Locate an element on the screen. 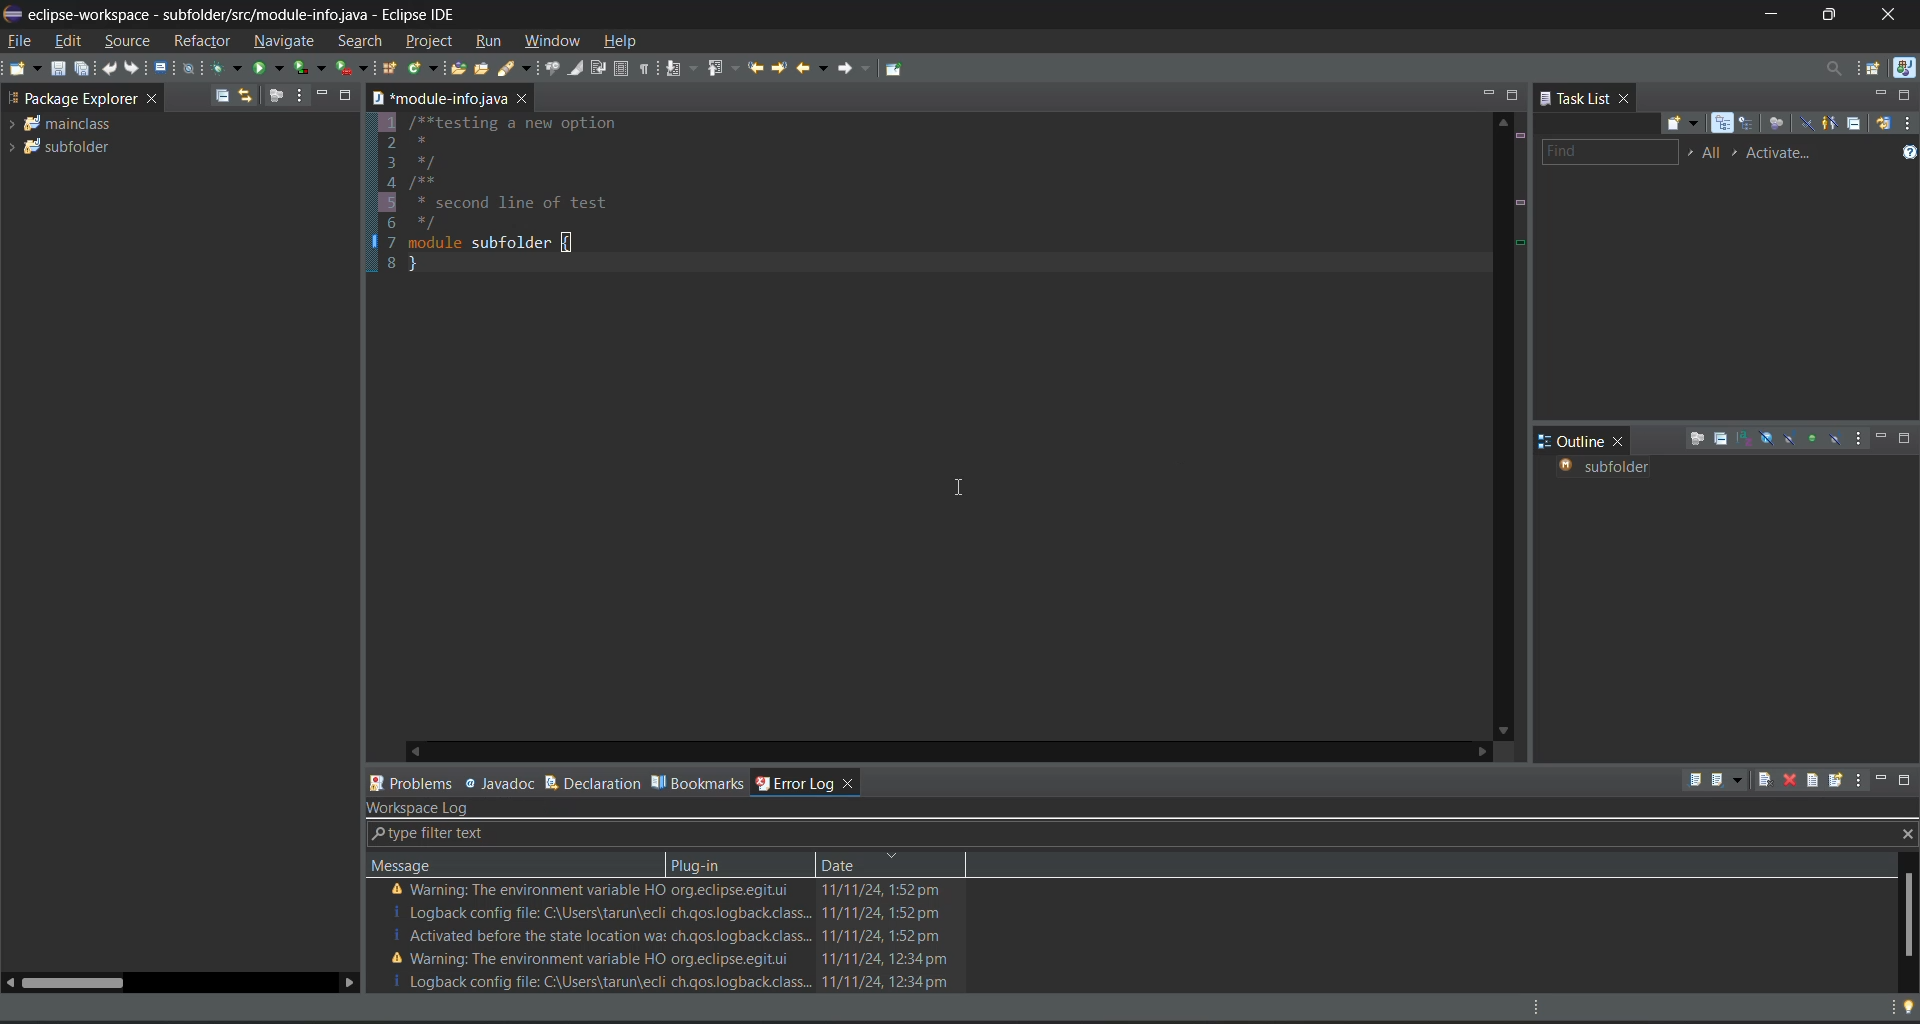 Image resolution: width=1920 pixels, height=1024 pixels. type filter text is located at coordinates (434, 833).